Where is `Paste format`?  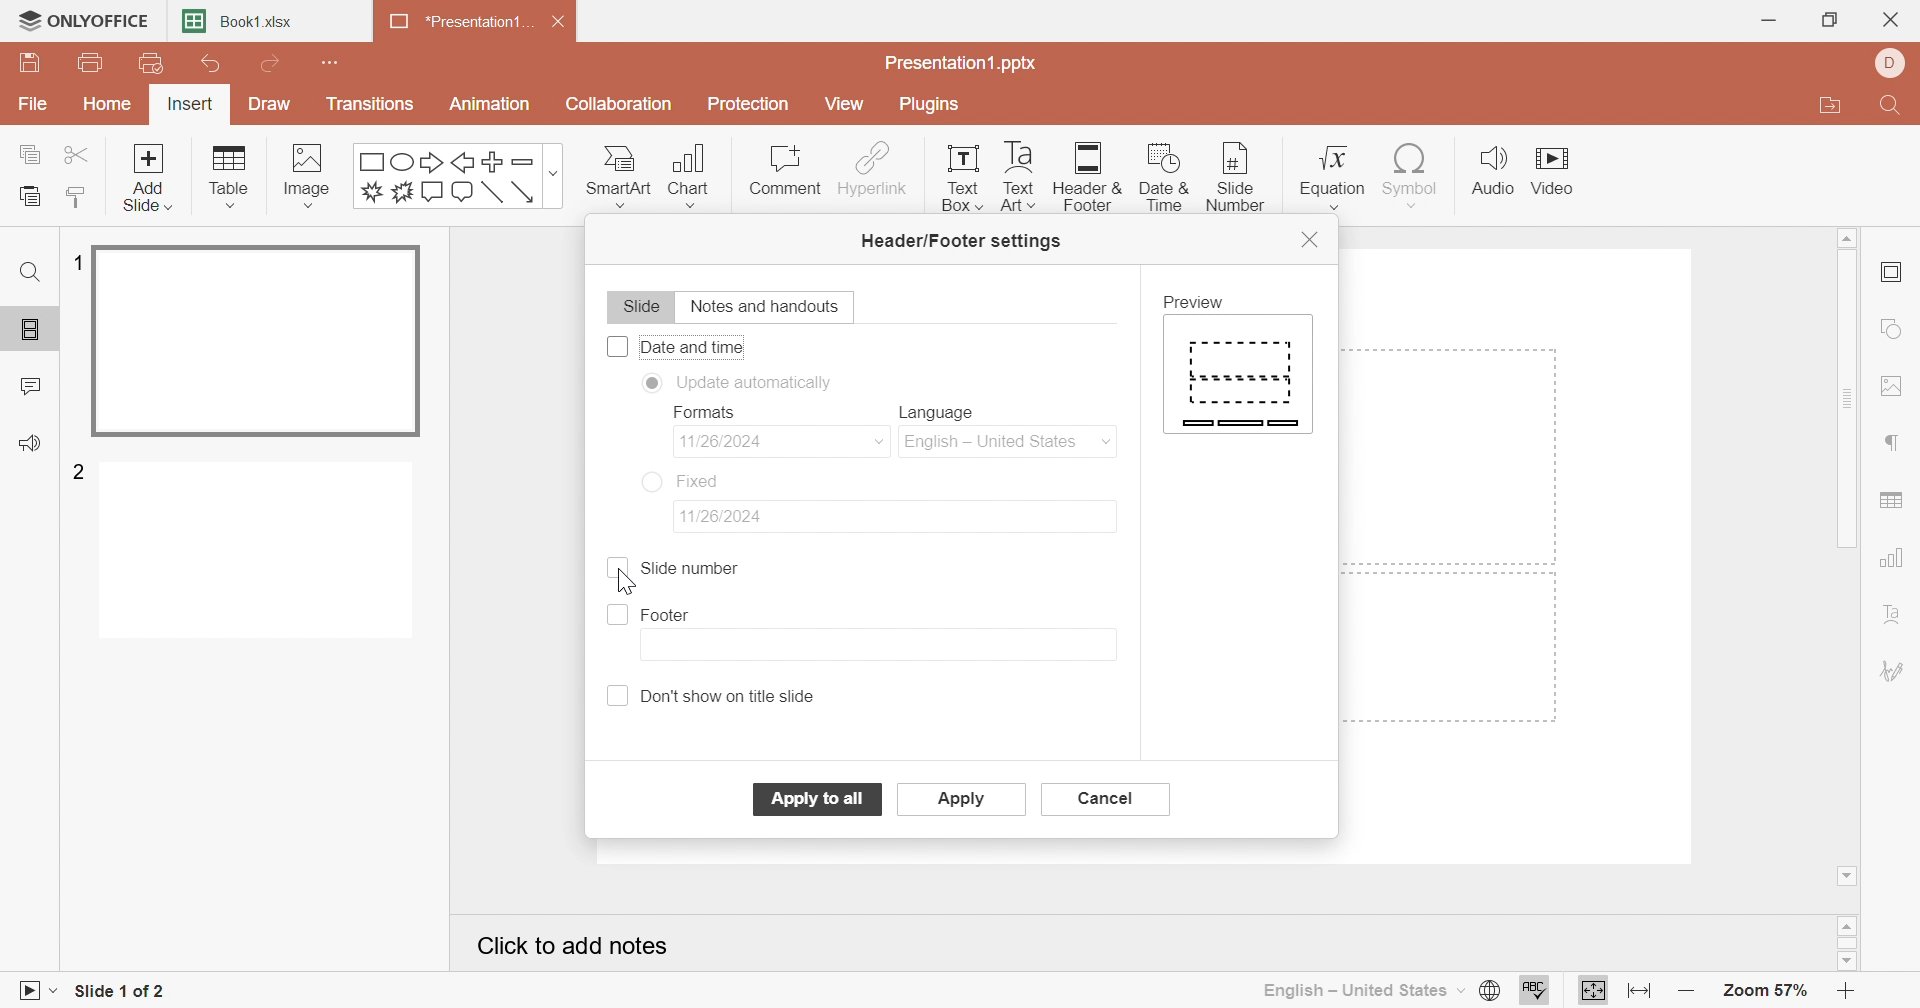
Paste format is located at coordinates (74, 196).